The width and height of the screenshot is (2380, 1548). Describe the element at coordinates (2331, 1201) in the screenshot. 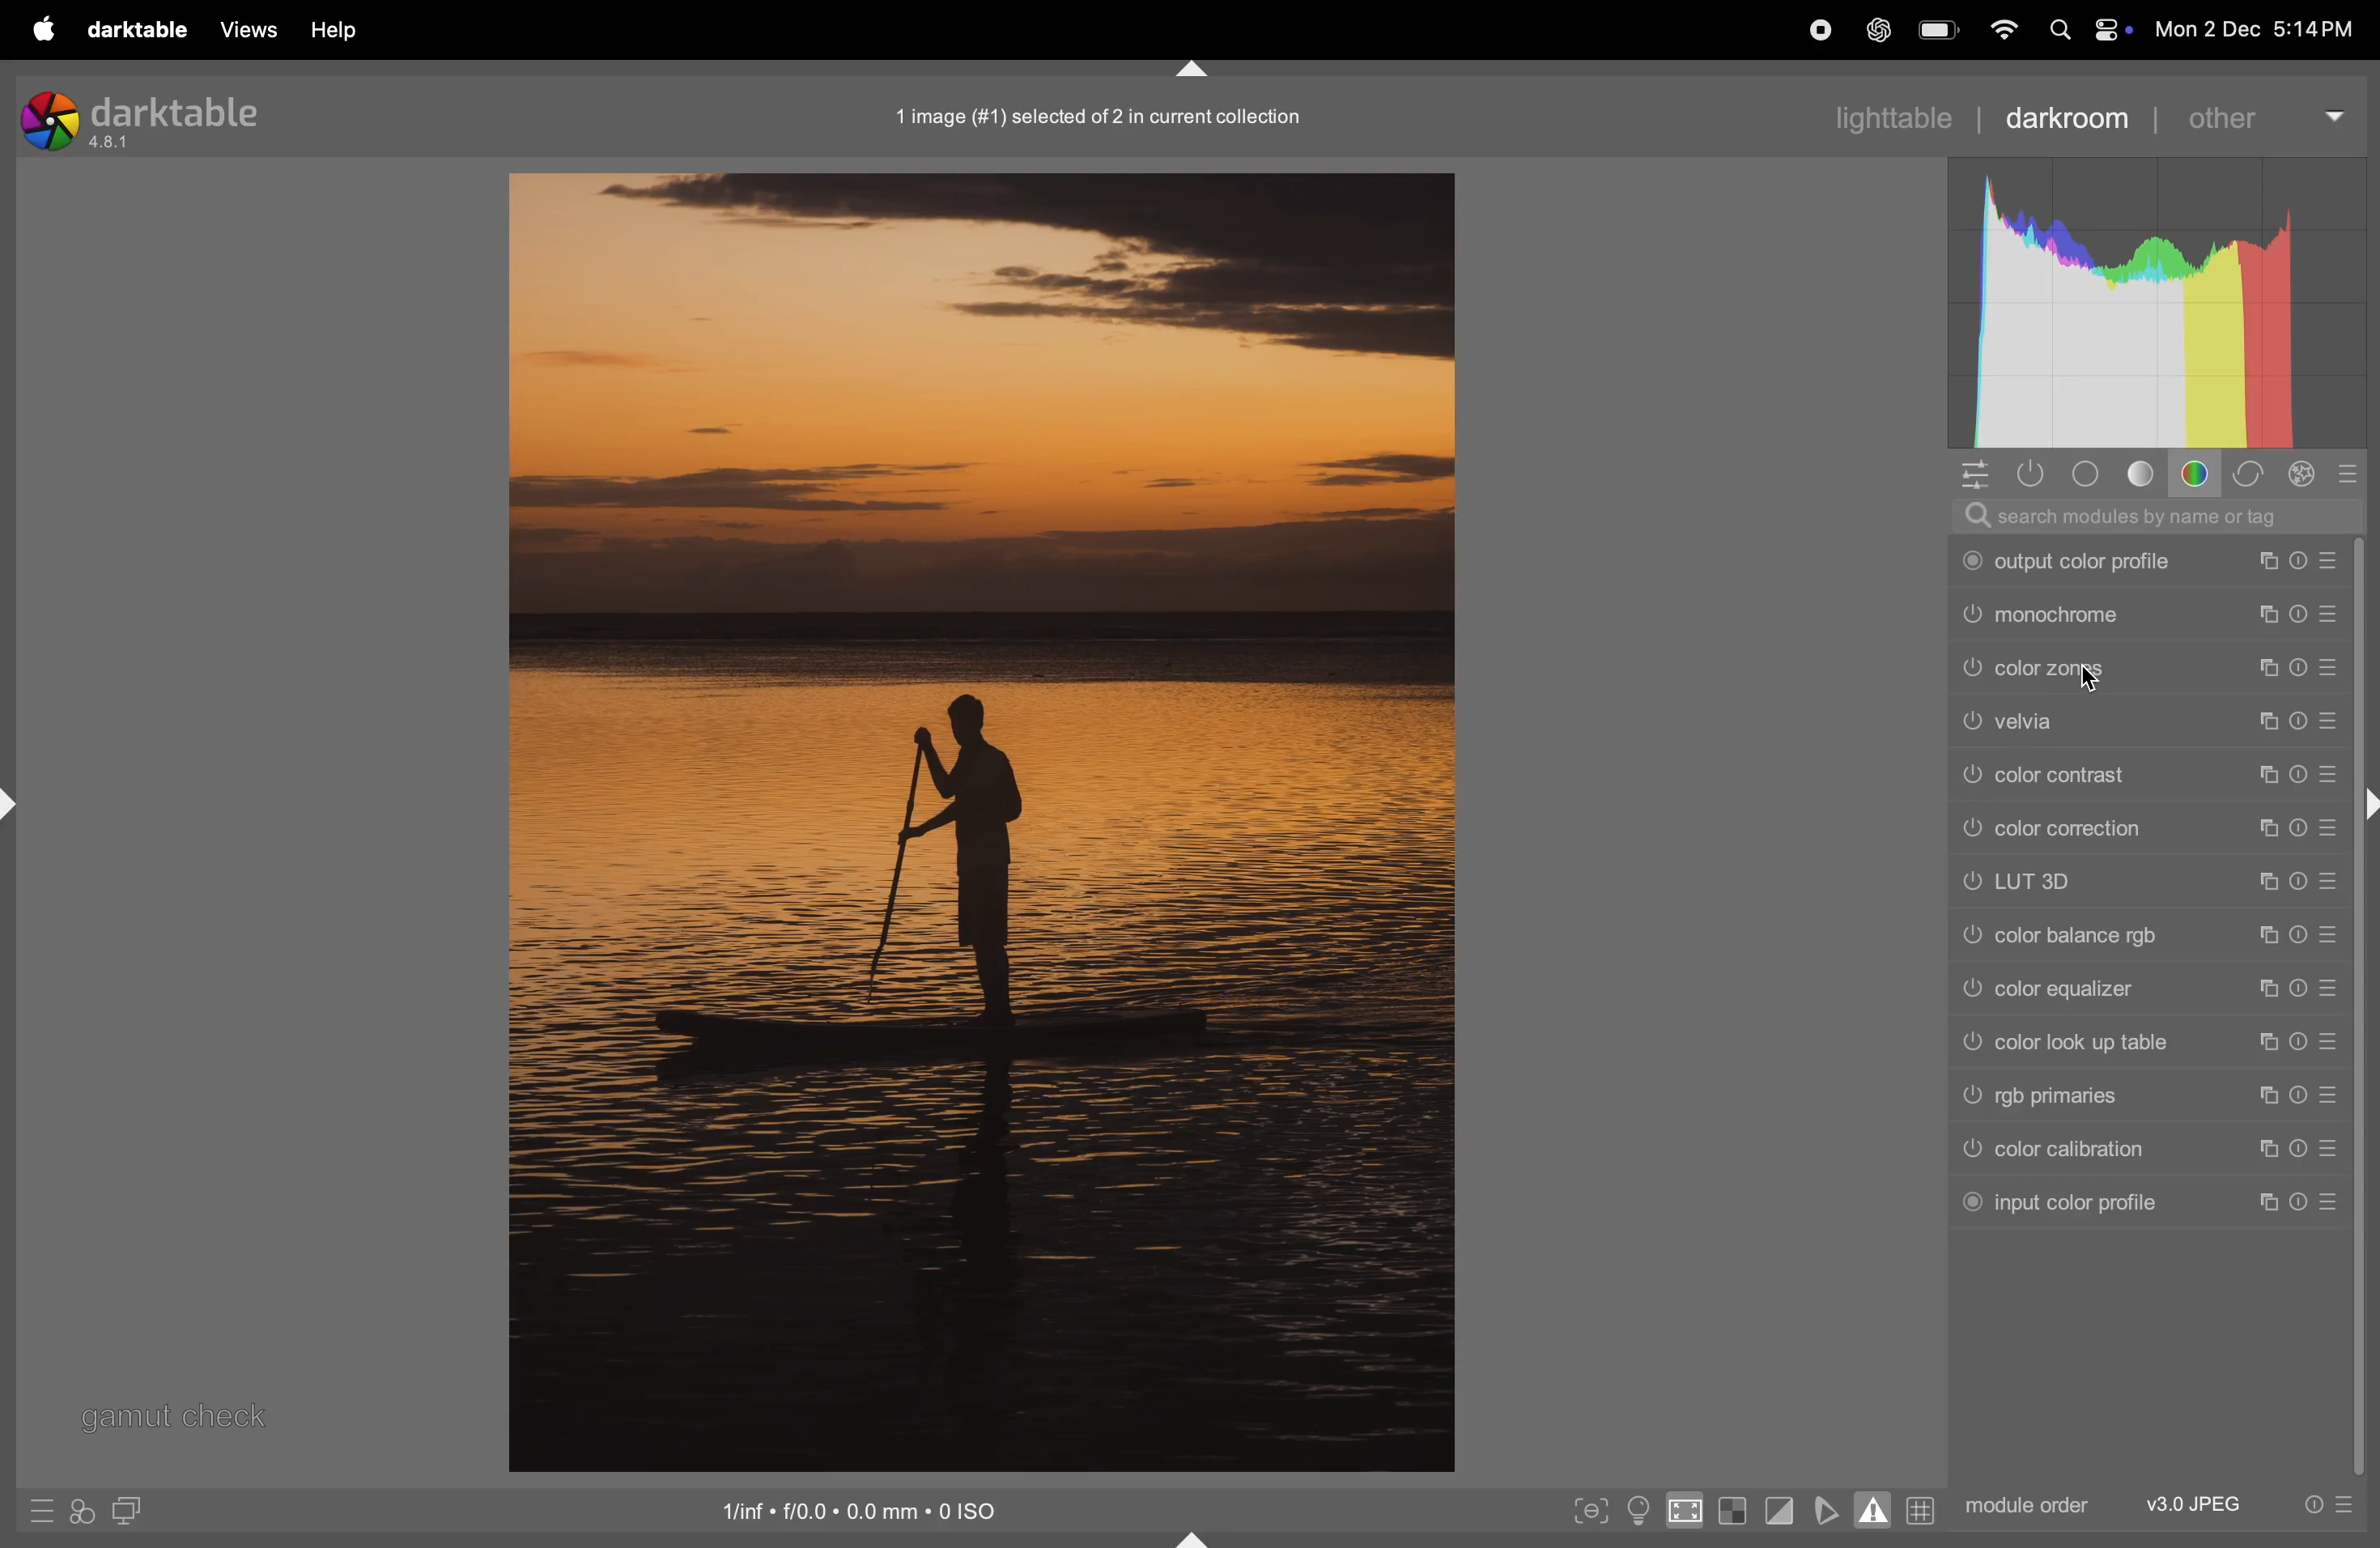

I see `preset` at that location.